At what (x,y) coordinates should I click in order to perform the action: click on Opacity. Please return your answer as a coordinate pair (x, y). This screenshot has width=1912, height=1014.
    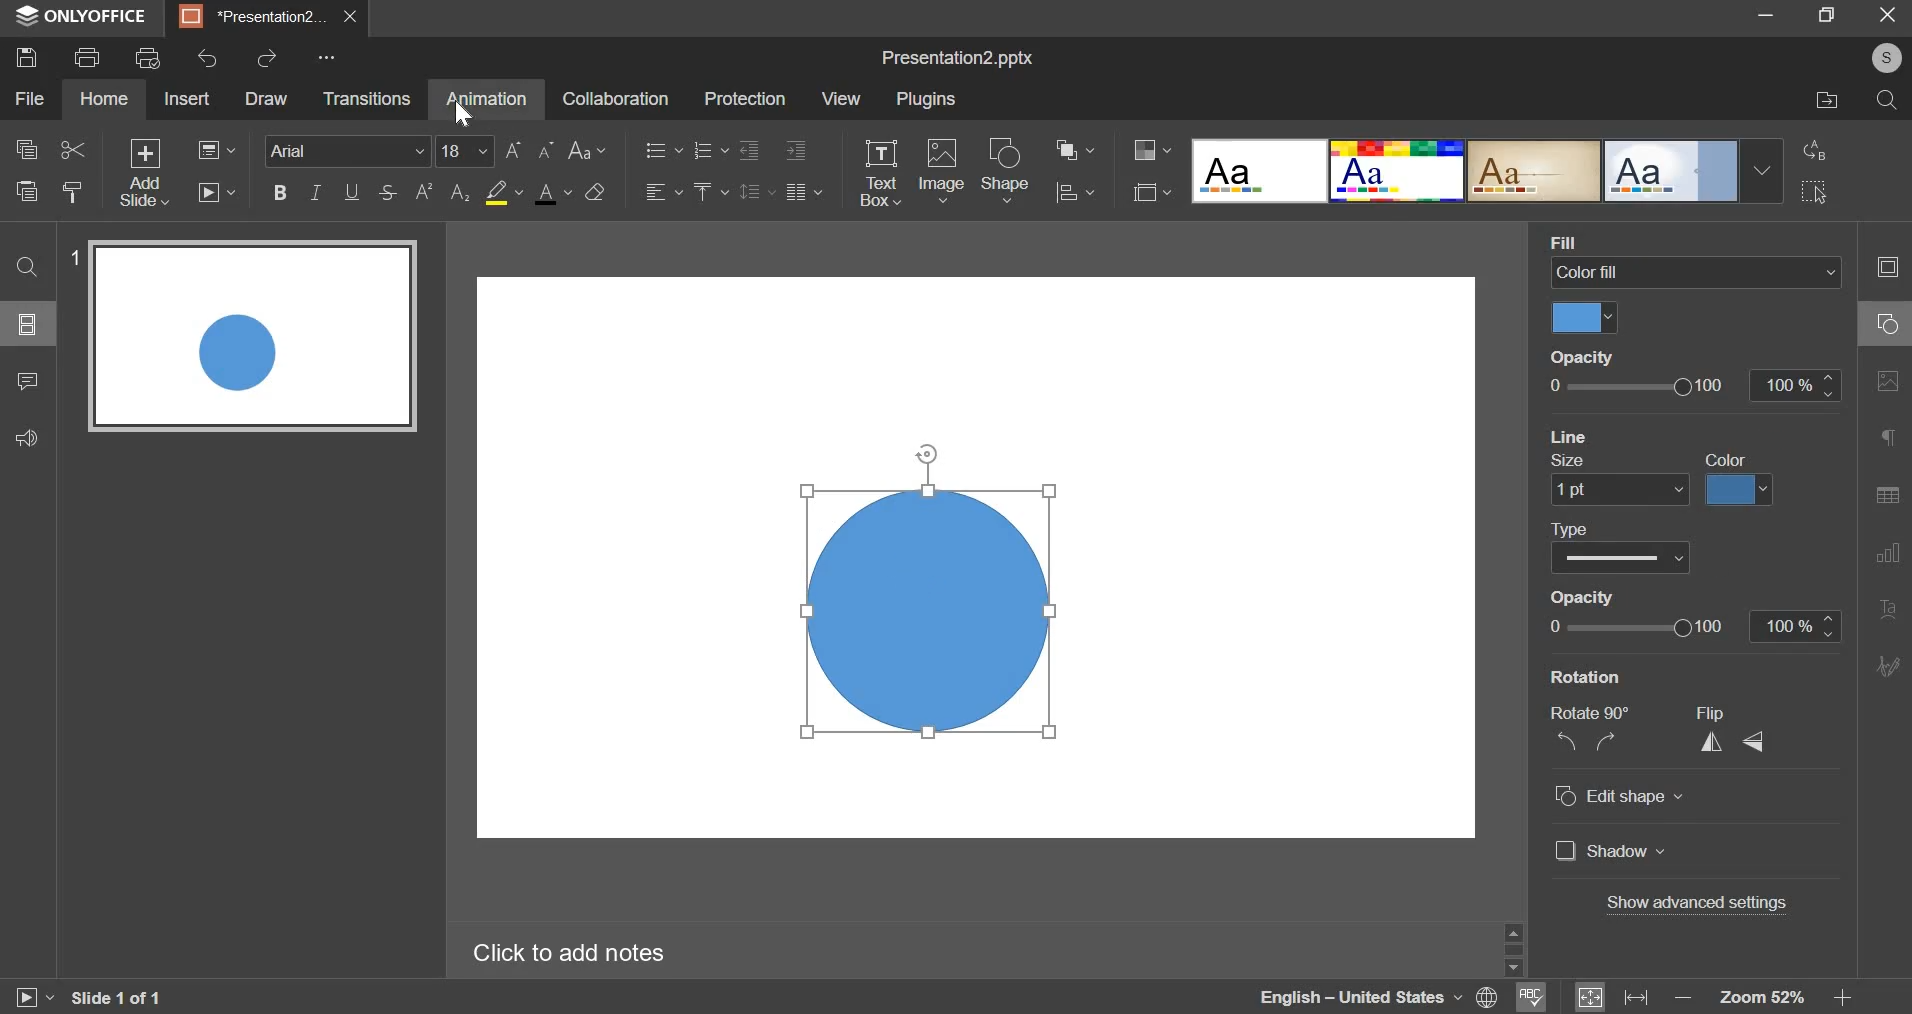
    Looking at the image, I should click on (1577, 356).